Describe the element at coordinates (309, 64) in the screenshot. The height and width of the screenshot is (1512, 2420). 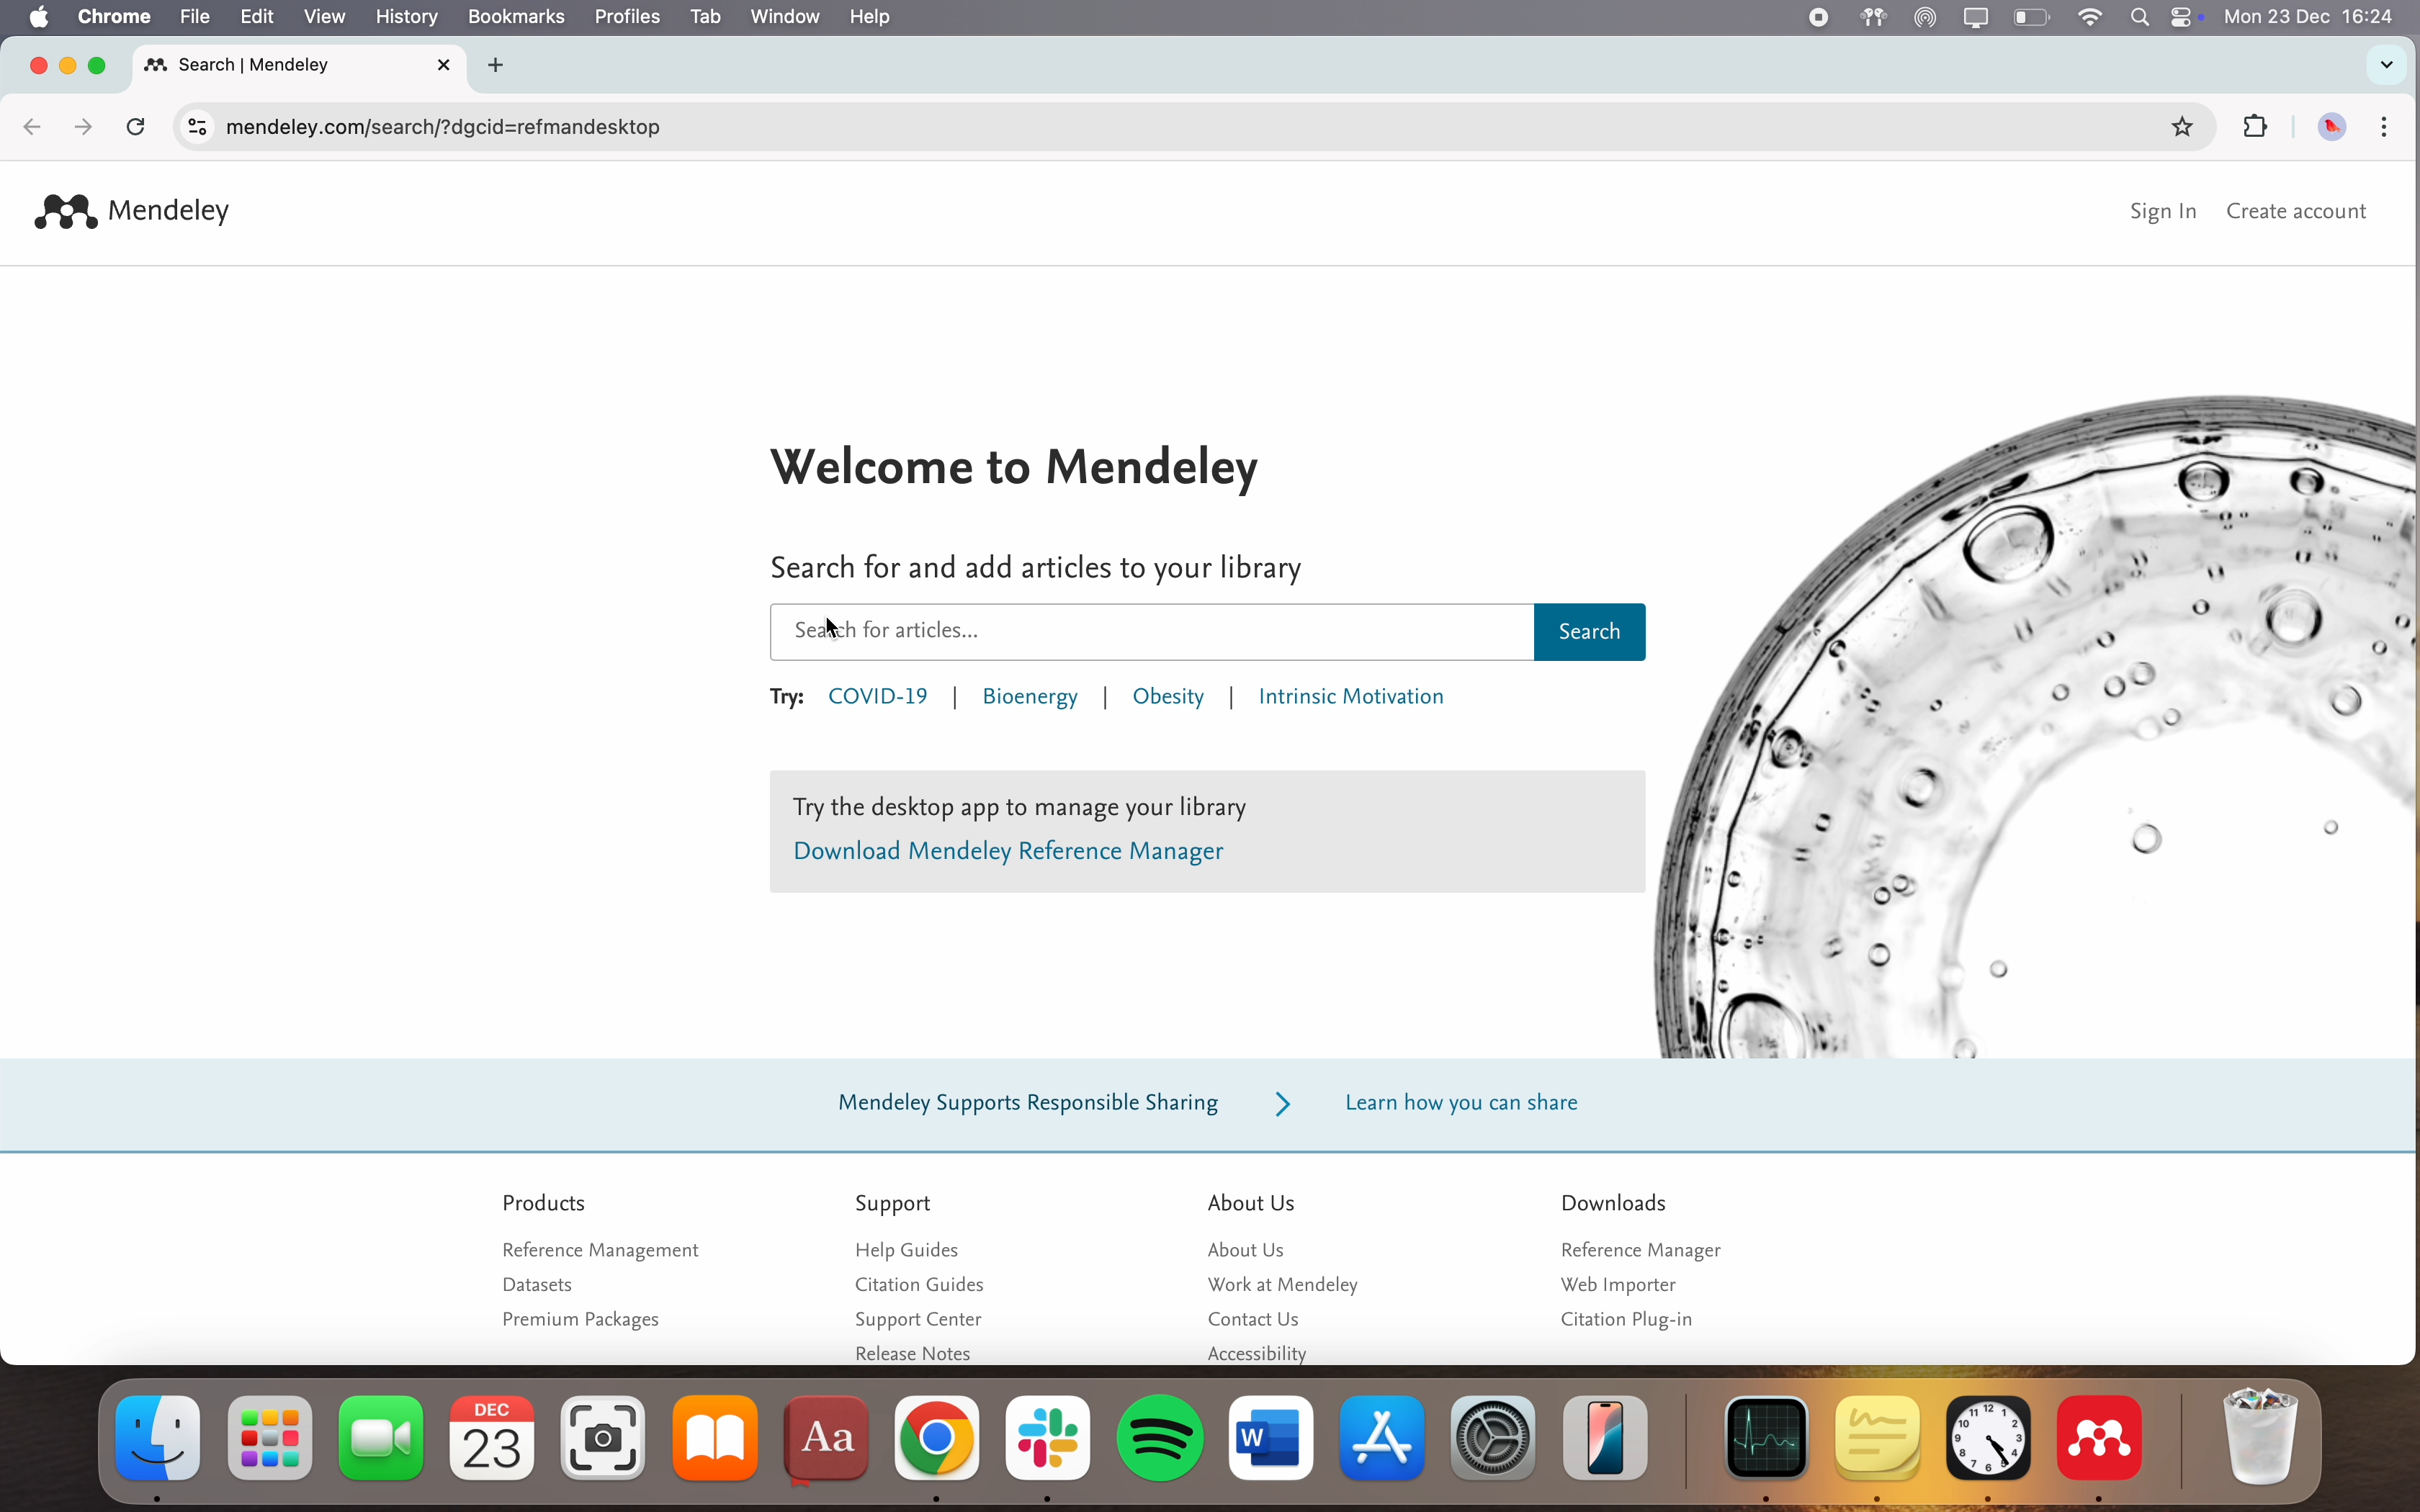
I see `tab` at that location.